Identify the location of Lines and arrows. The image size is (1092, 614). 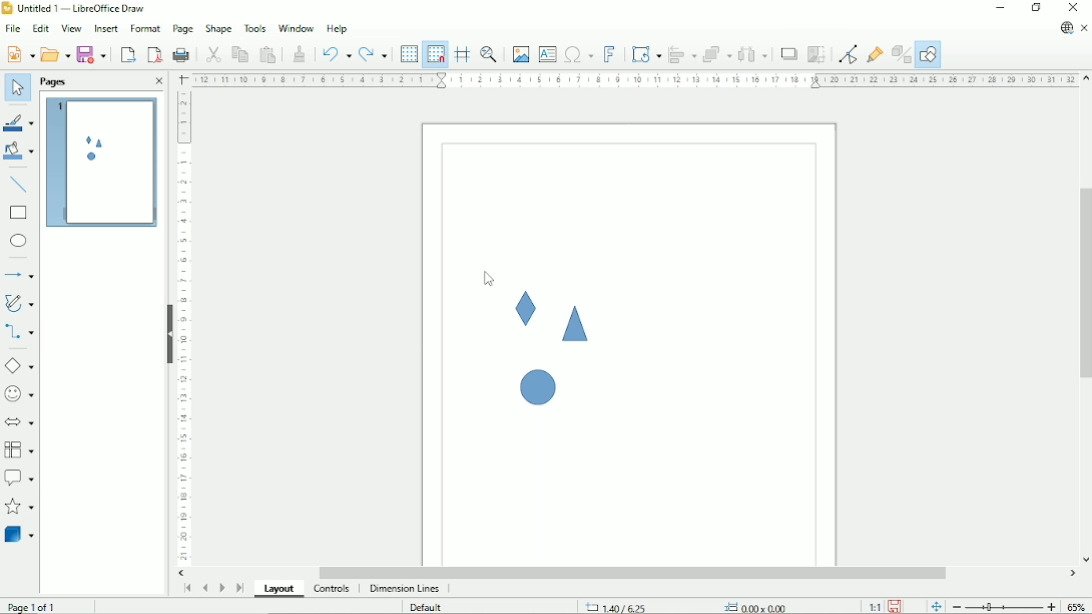
(21, 275).